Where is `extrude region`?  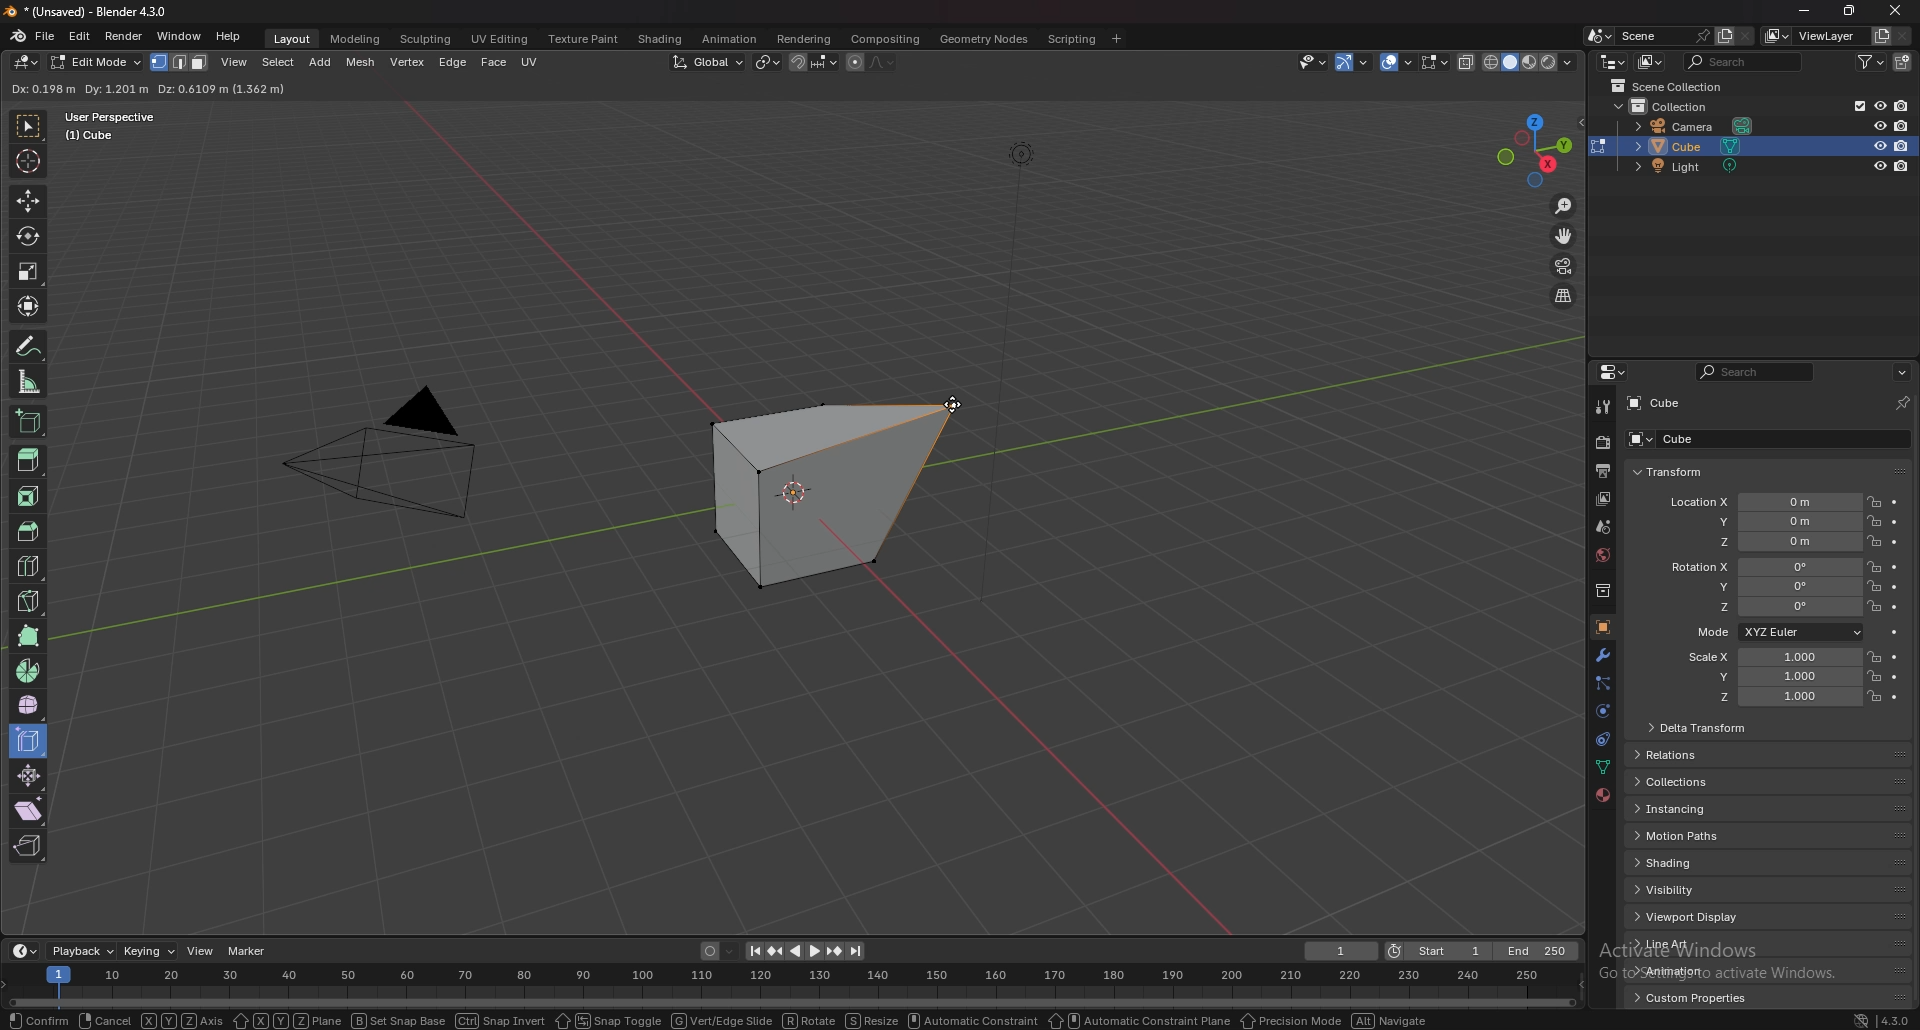 extrude region is located at coordinates (30, 459).